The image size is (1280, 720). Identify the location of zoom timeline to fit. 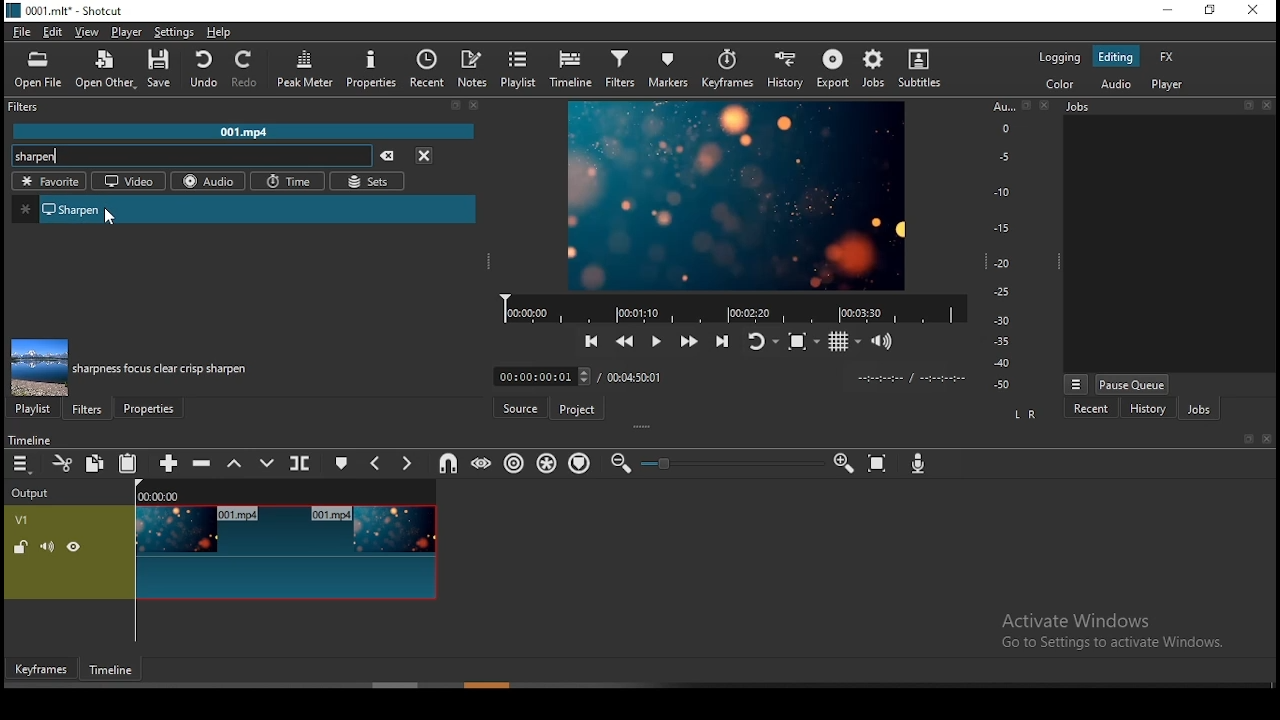
(878, 464).